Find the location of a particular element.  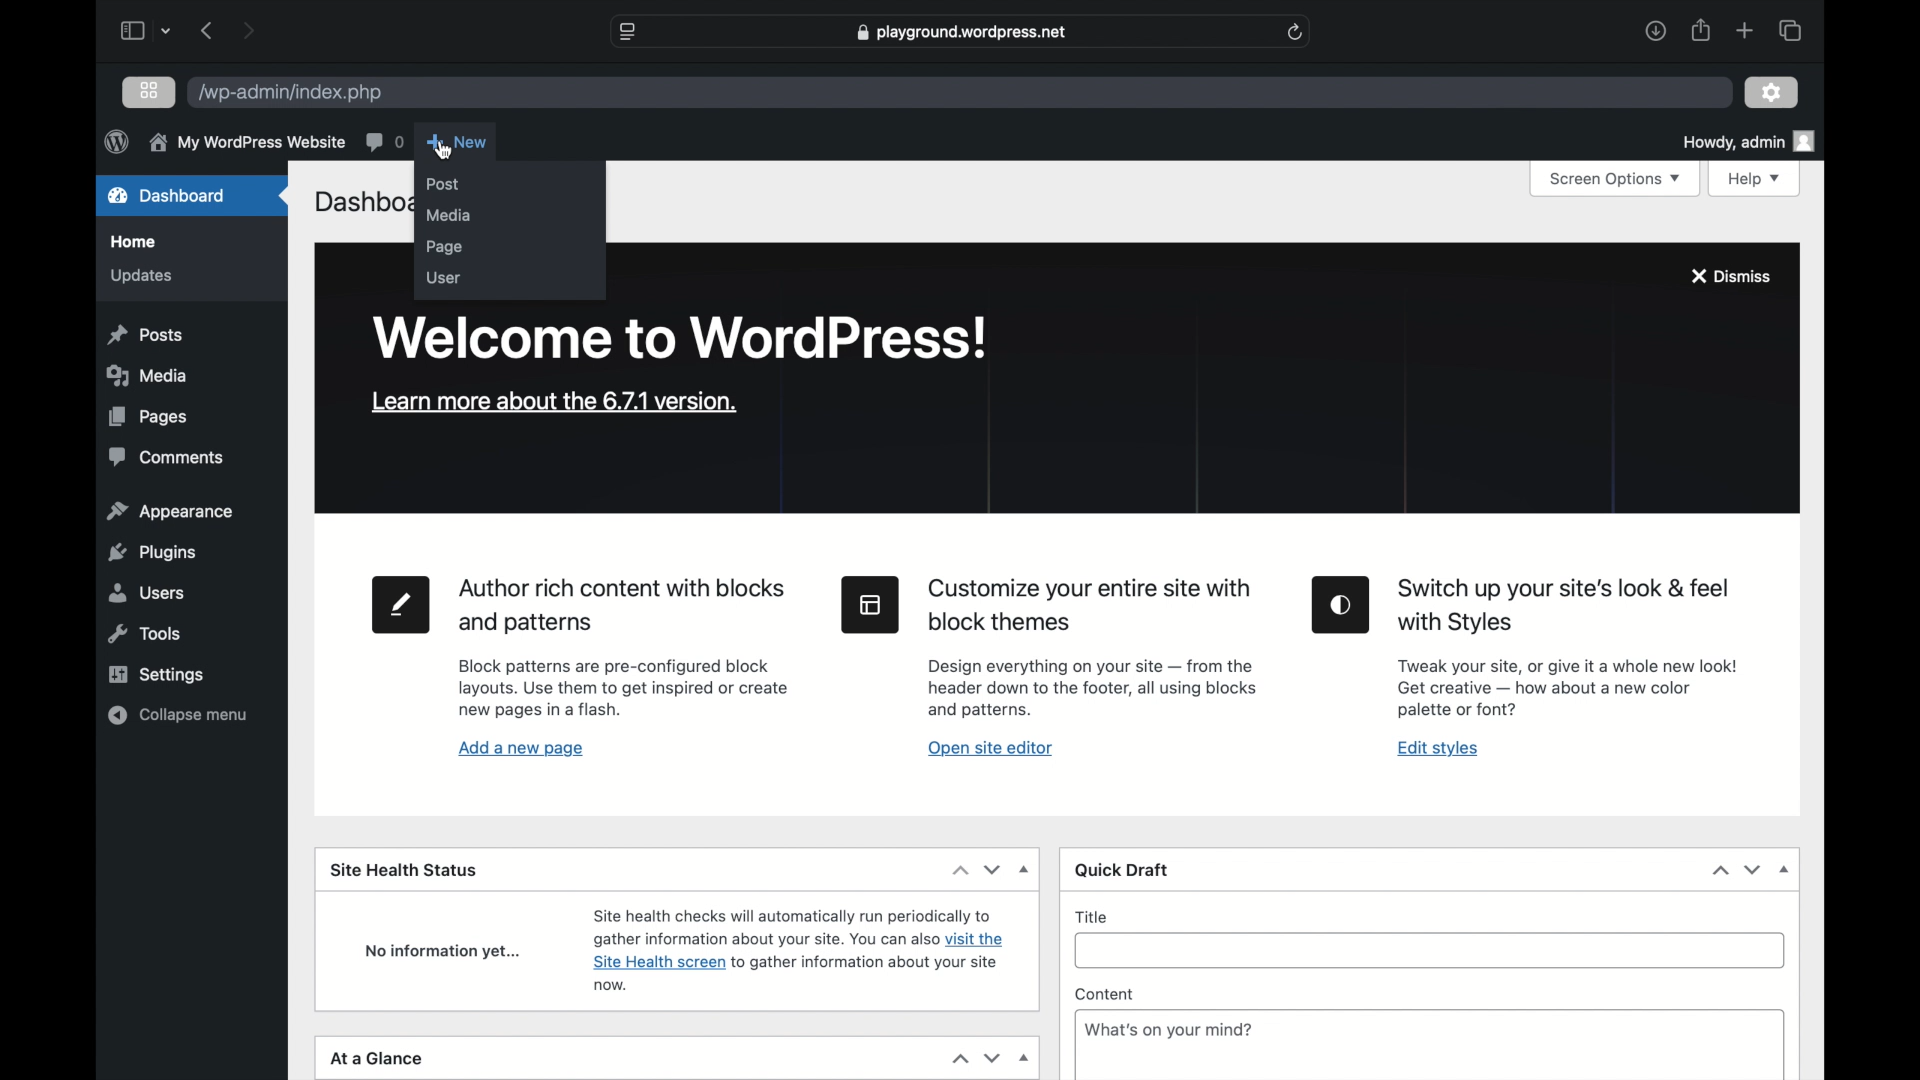

site editor is located at coordinates (871, 605).